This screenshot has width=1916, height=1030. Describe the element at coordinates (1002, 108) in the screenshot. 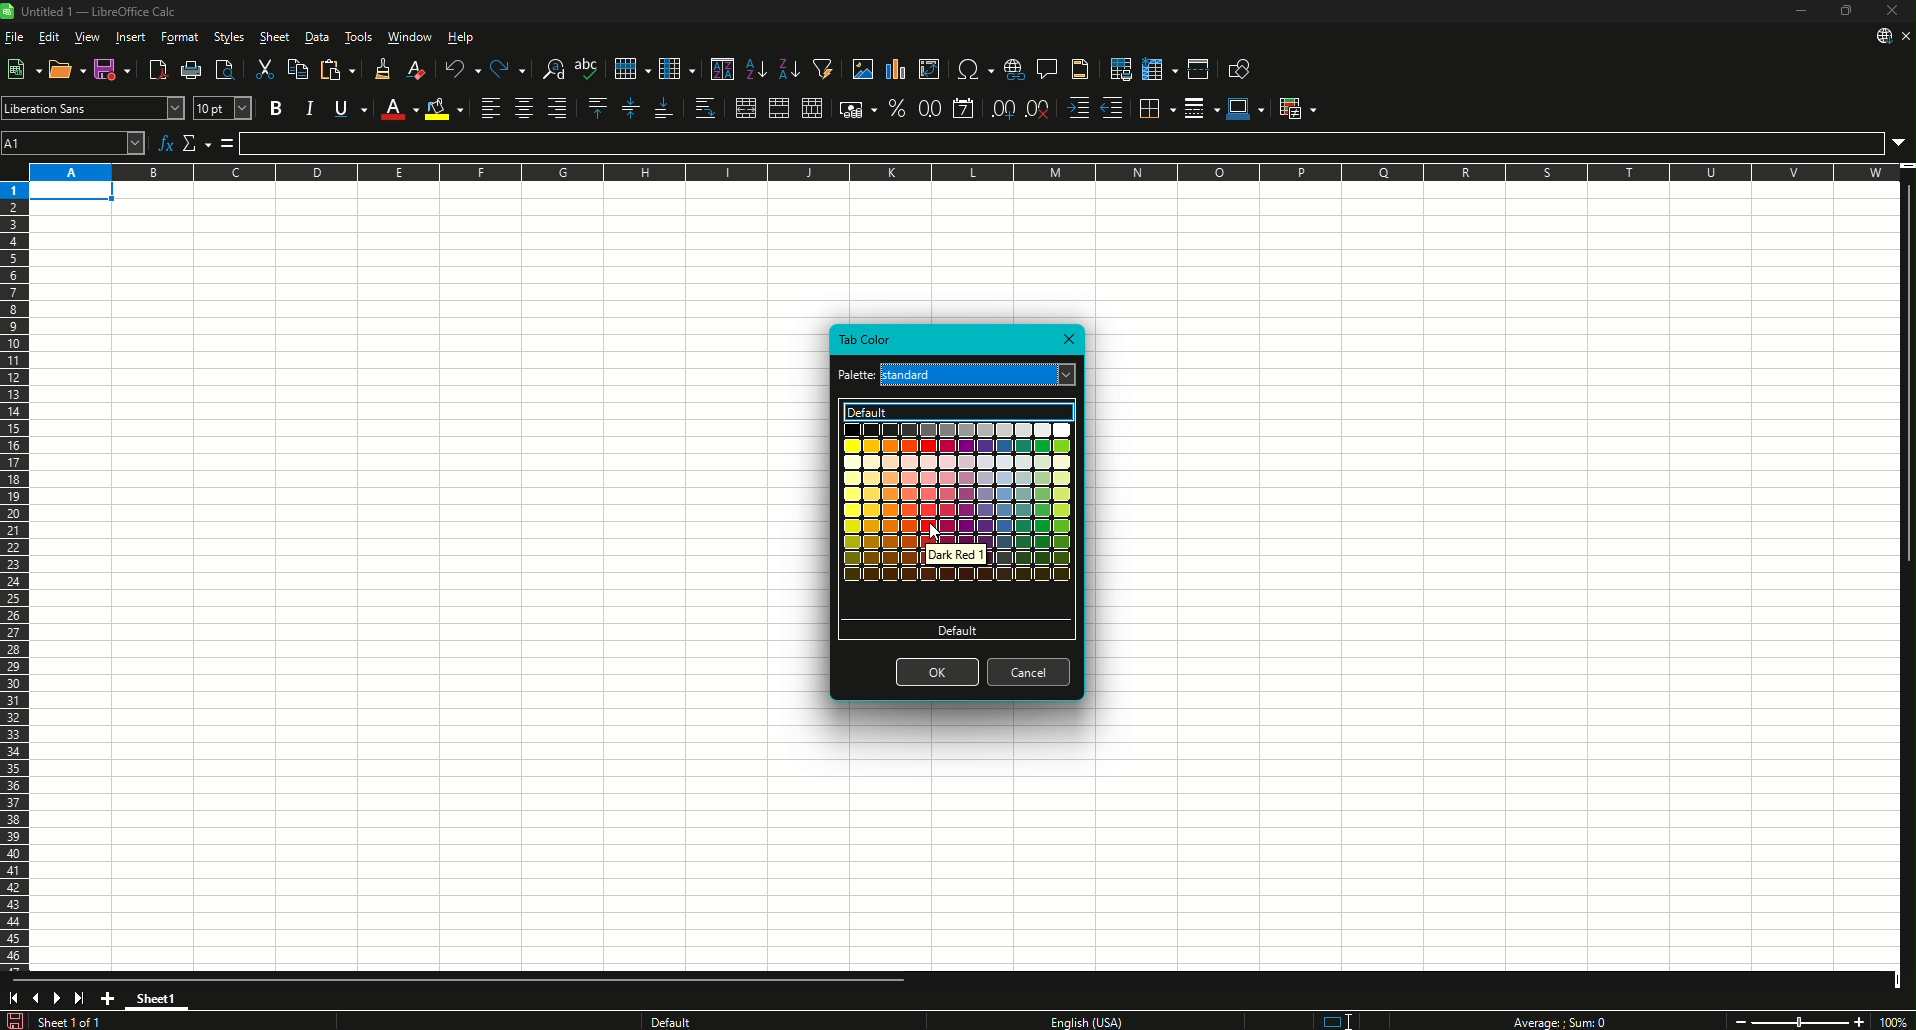

I see `Add Decimal Place` at that location.